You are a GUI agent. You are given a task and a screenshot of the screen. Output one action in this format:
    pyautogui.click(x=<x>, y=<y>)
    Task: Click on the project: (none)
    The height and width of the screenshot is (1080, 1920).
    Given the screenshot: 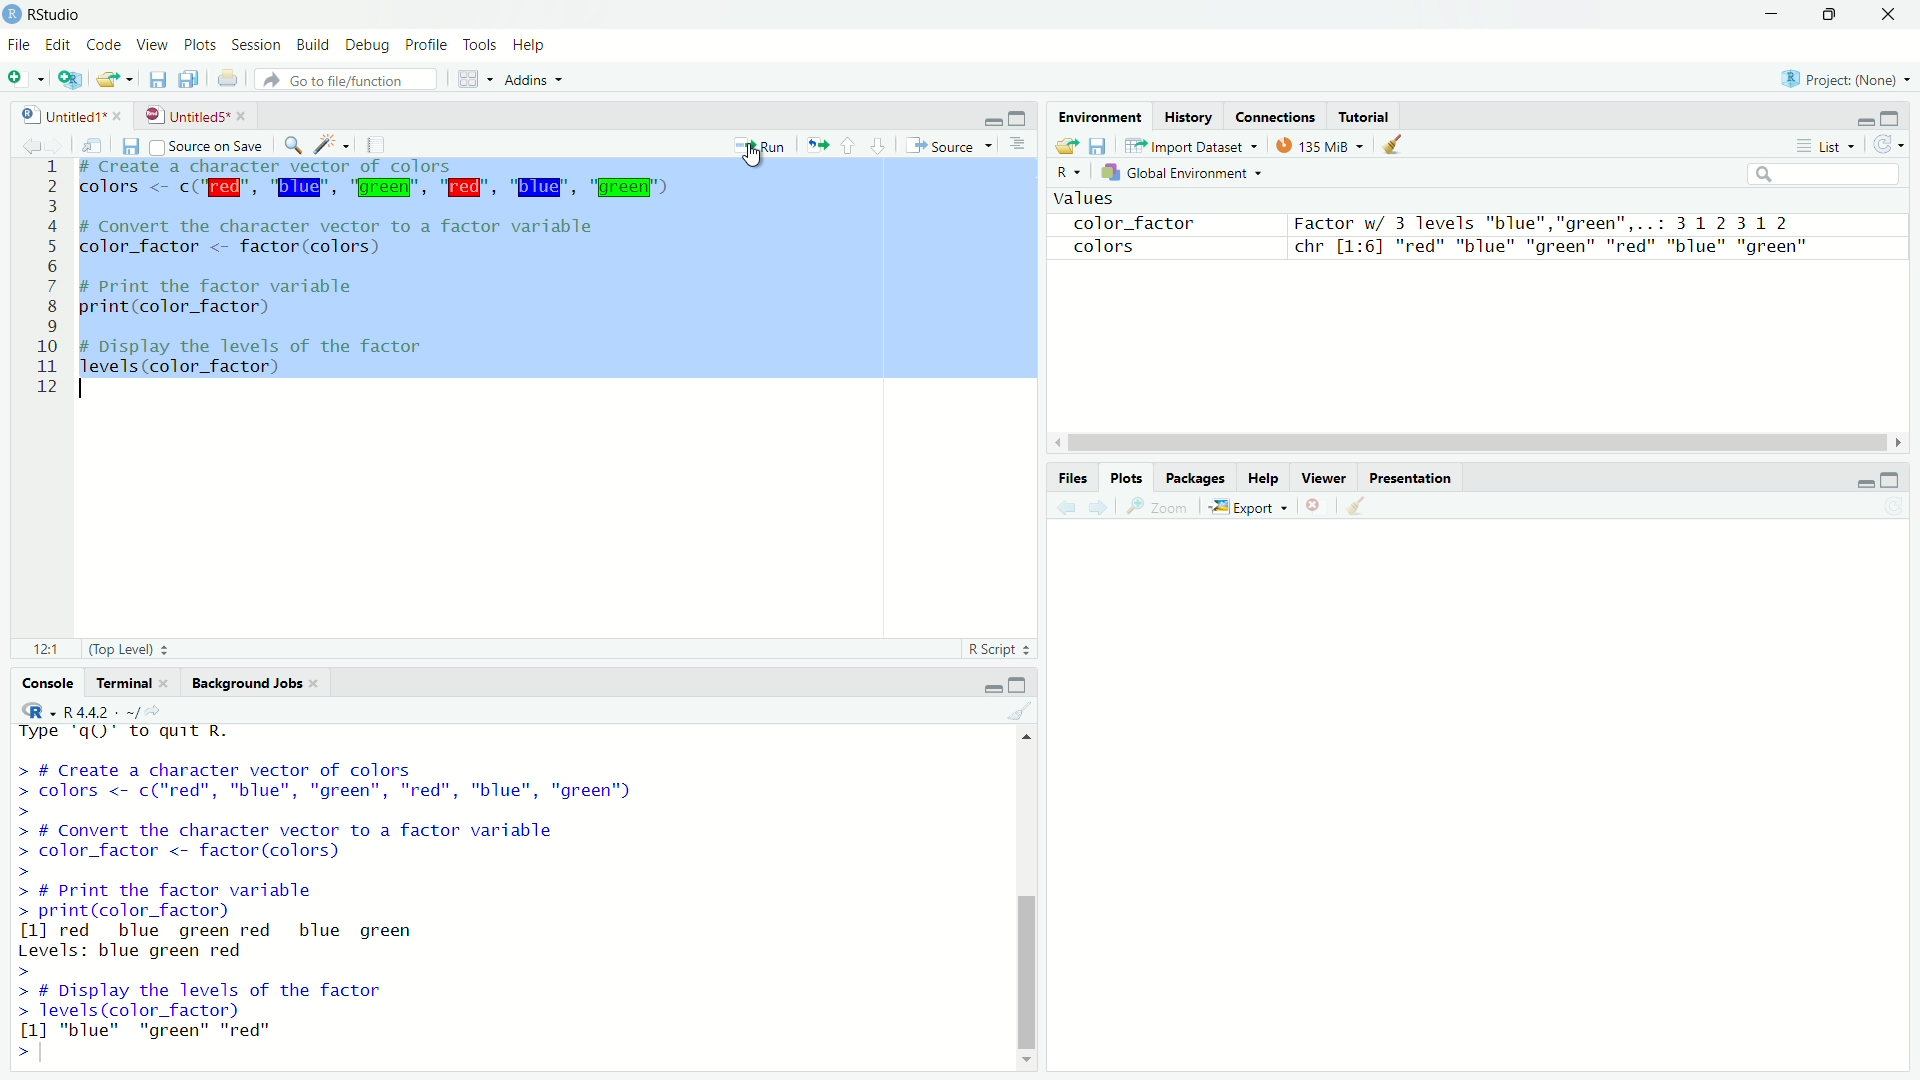 What is the action you would take?
    pyautogui.click(x=1850, y=80)
    